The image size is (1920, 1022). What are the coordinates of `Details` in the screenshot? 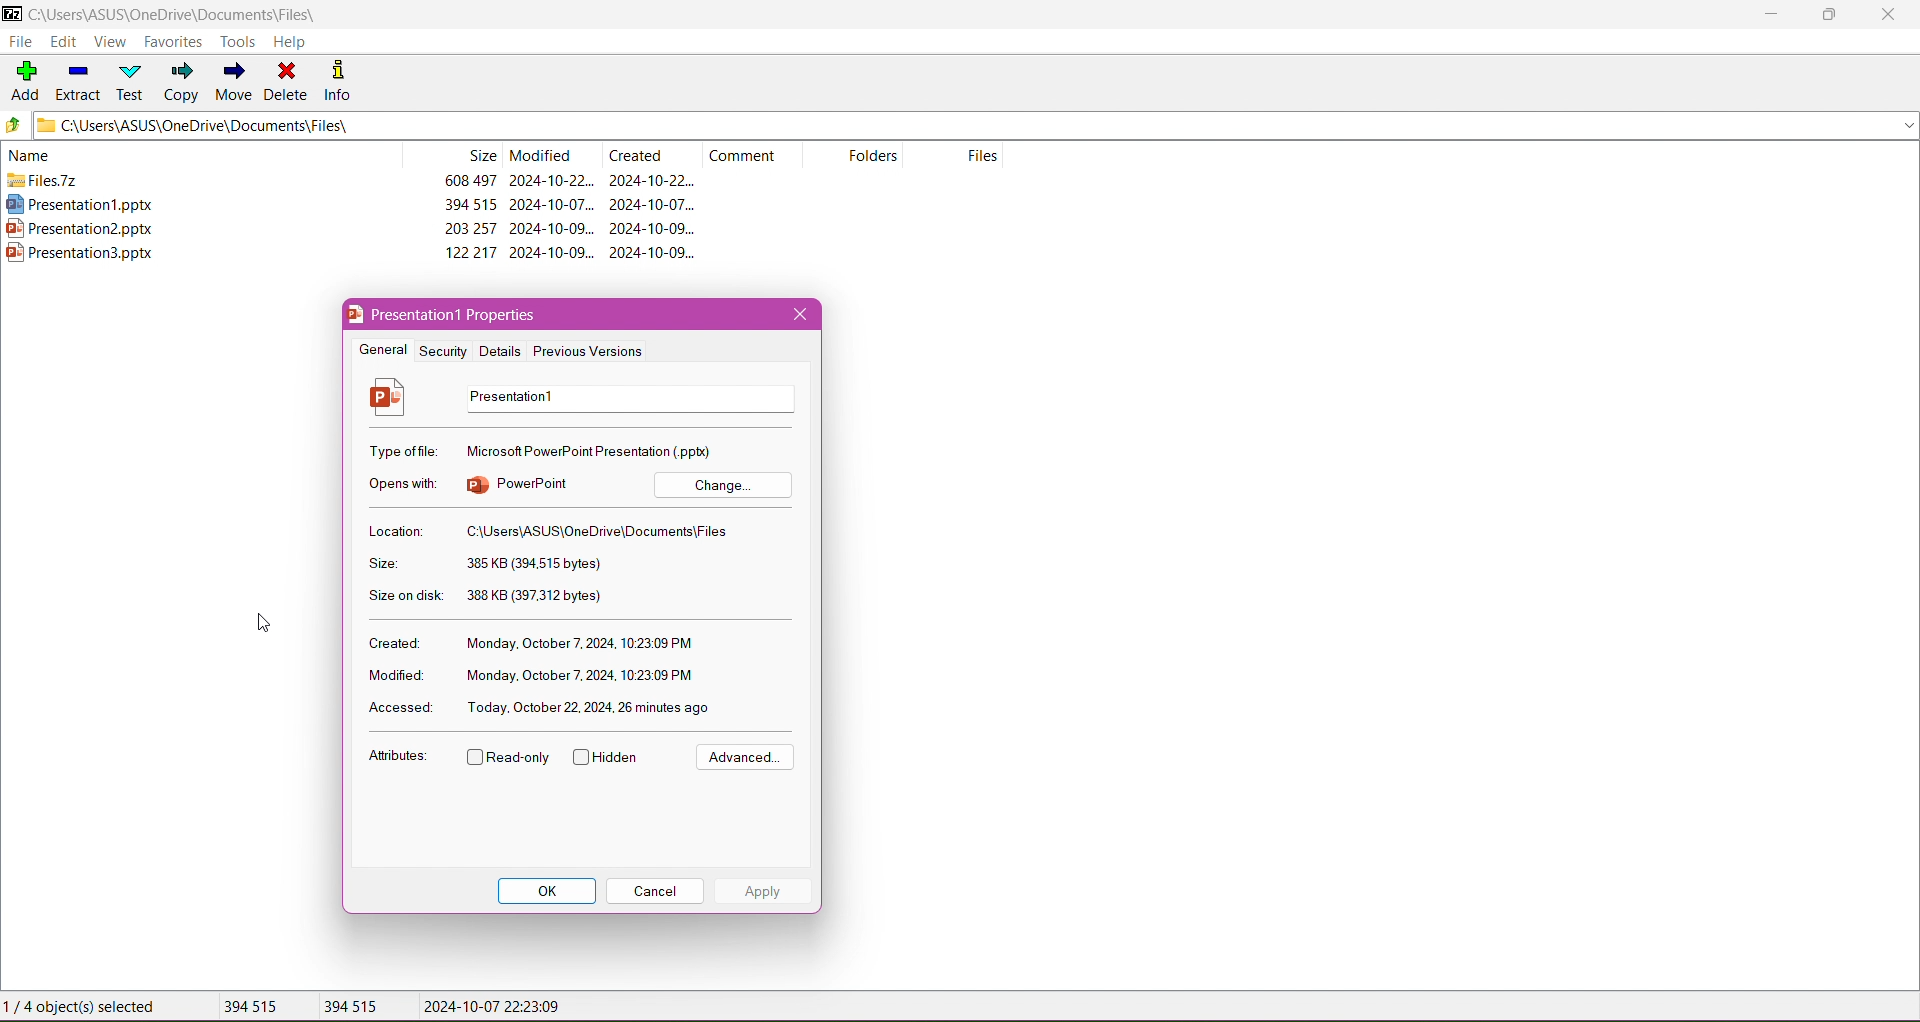 It's located at (500, 352).